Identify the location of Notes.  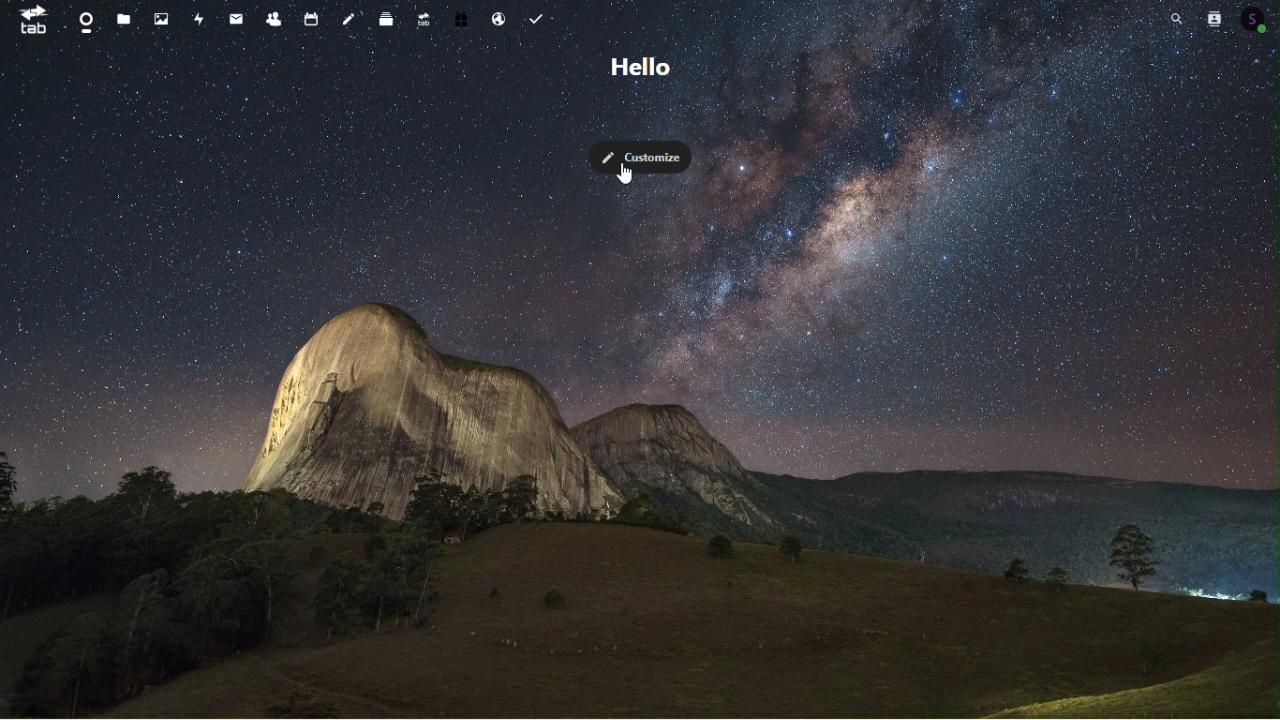
(352, 18).